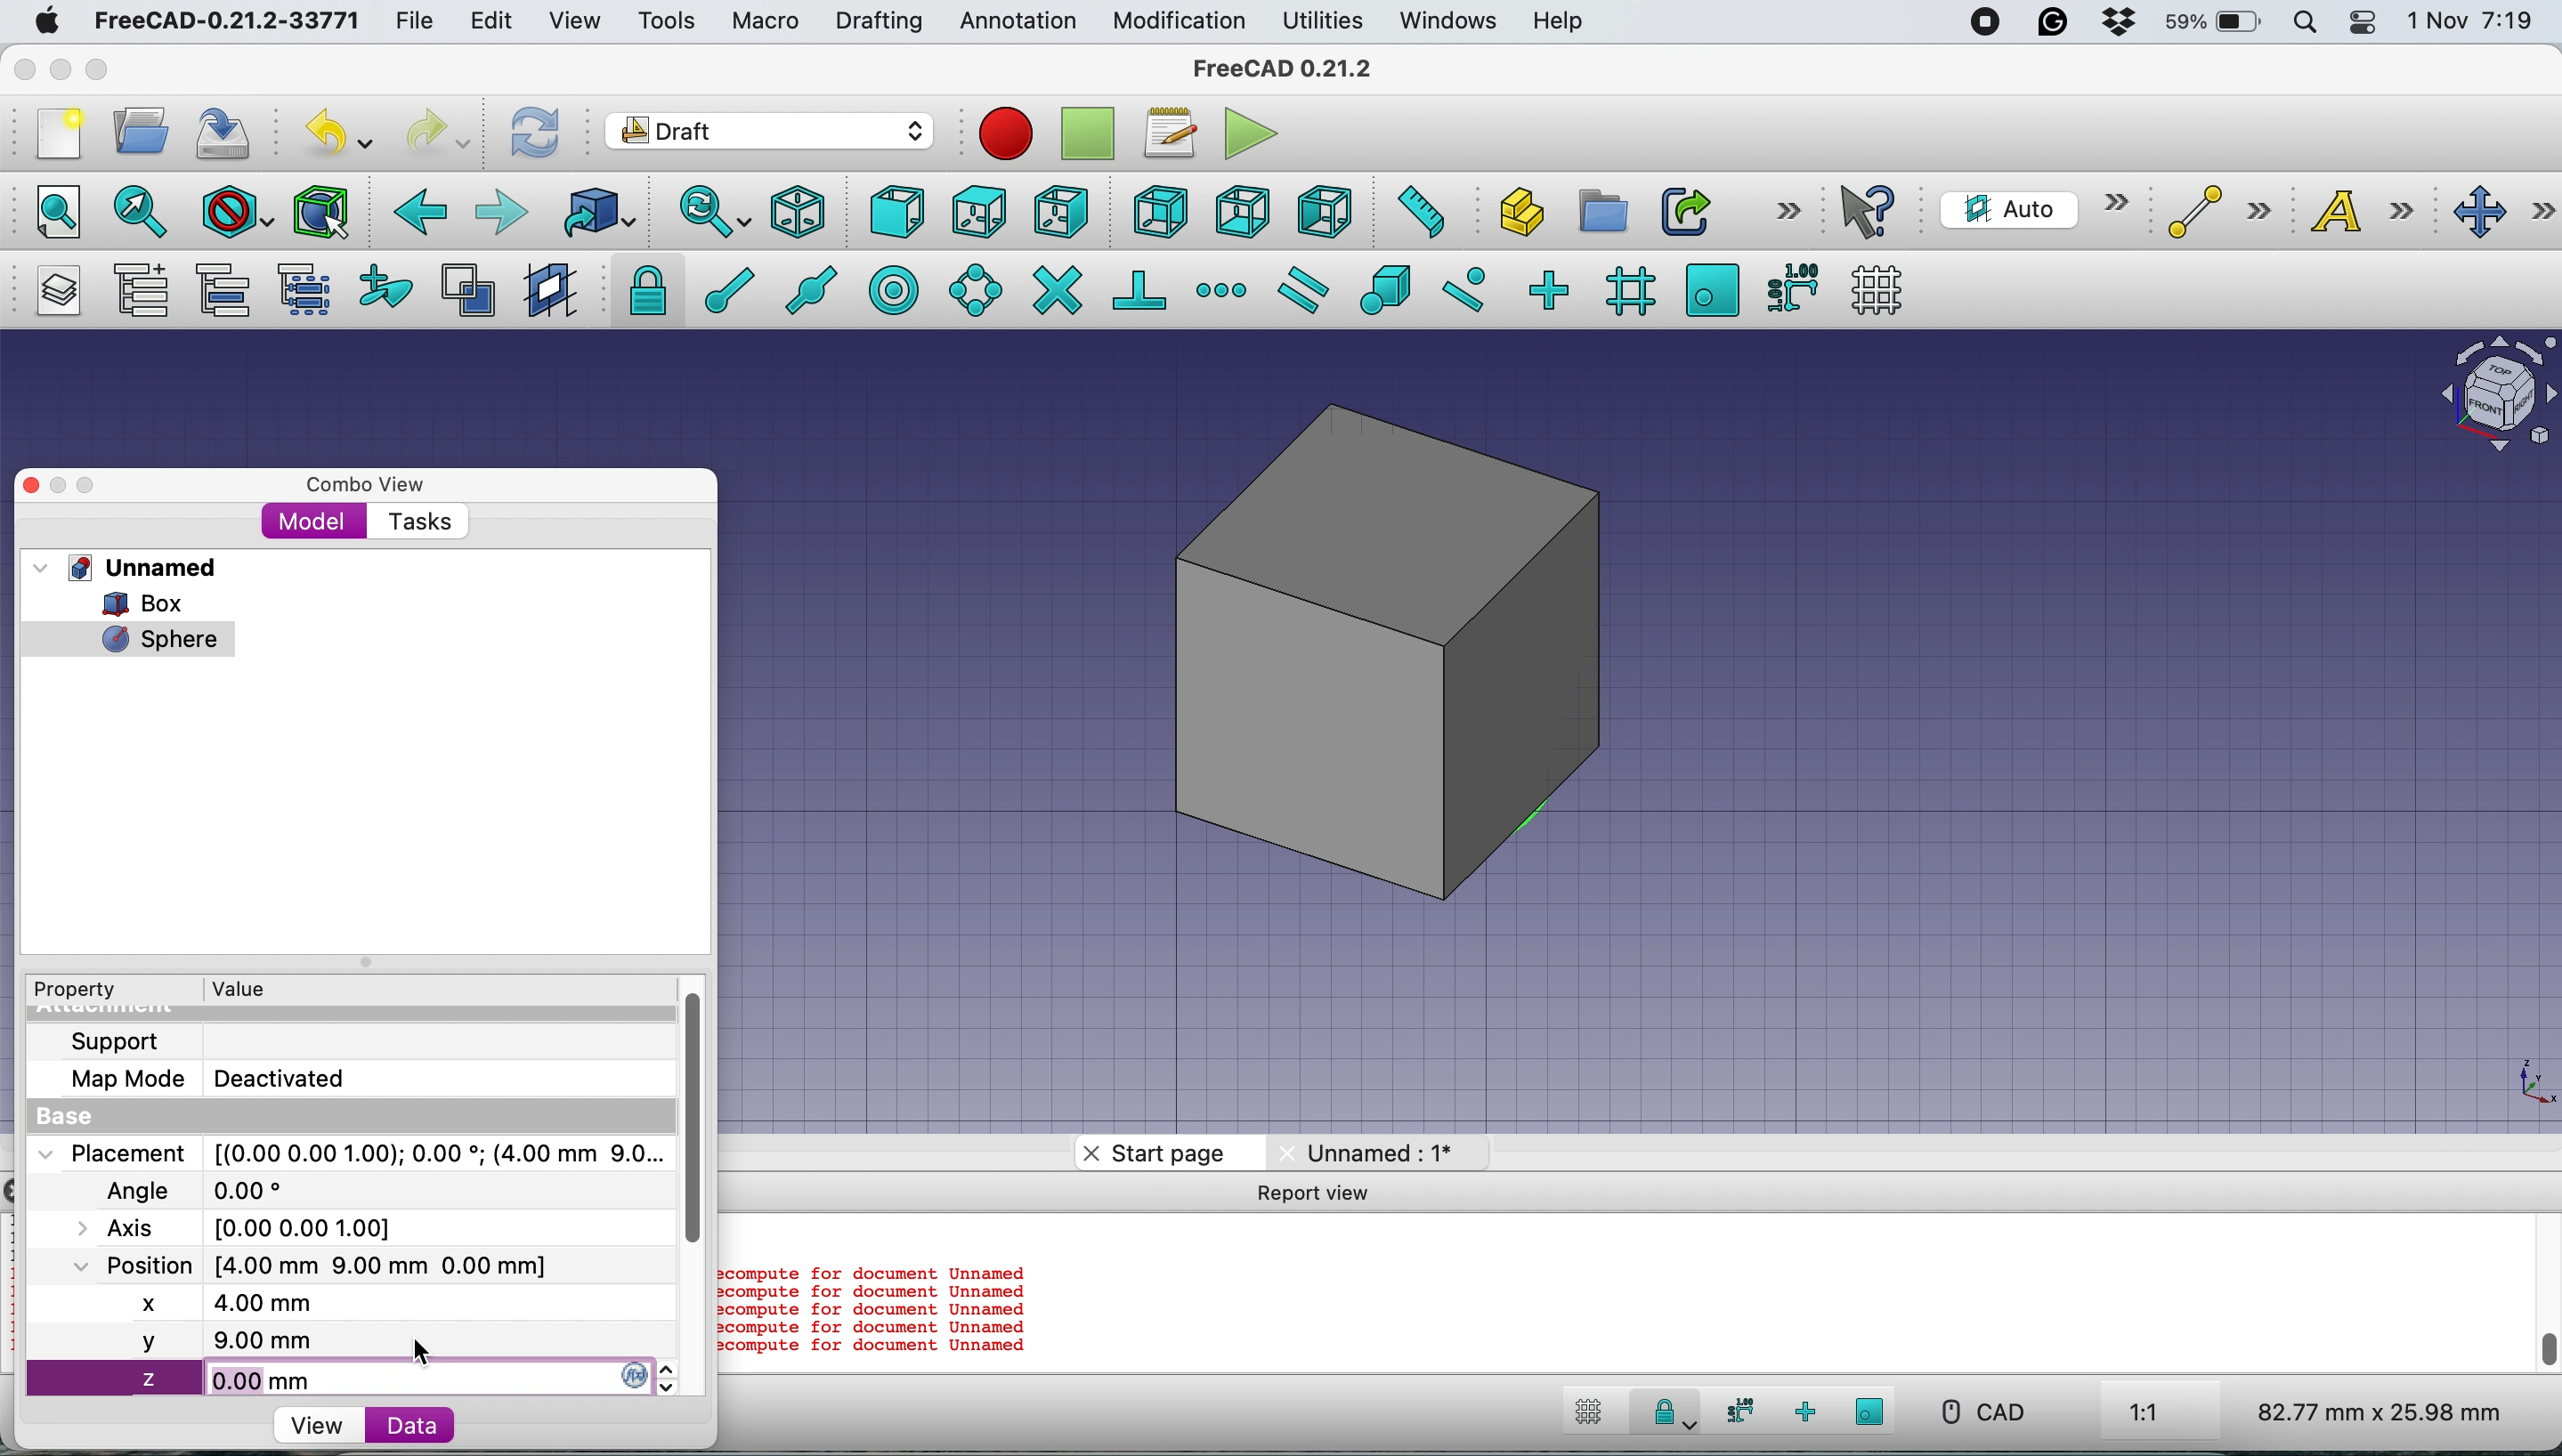 Image resolution: width=2562 pixels, height=1456 pixels. I want to click on new x axis value, so click(215, 1304).